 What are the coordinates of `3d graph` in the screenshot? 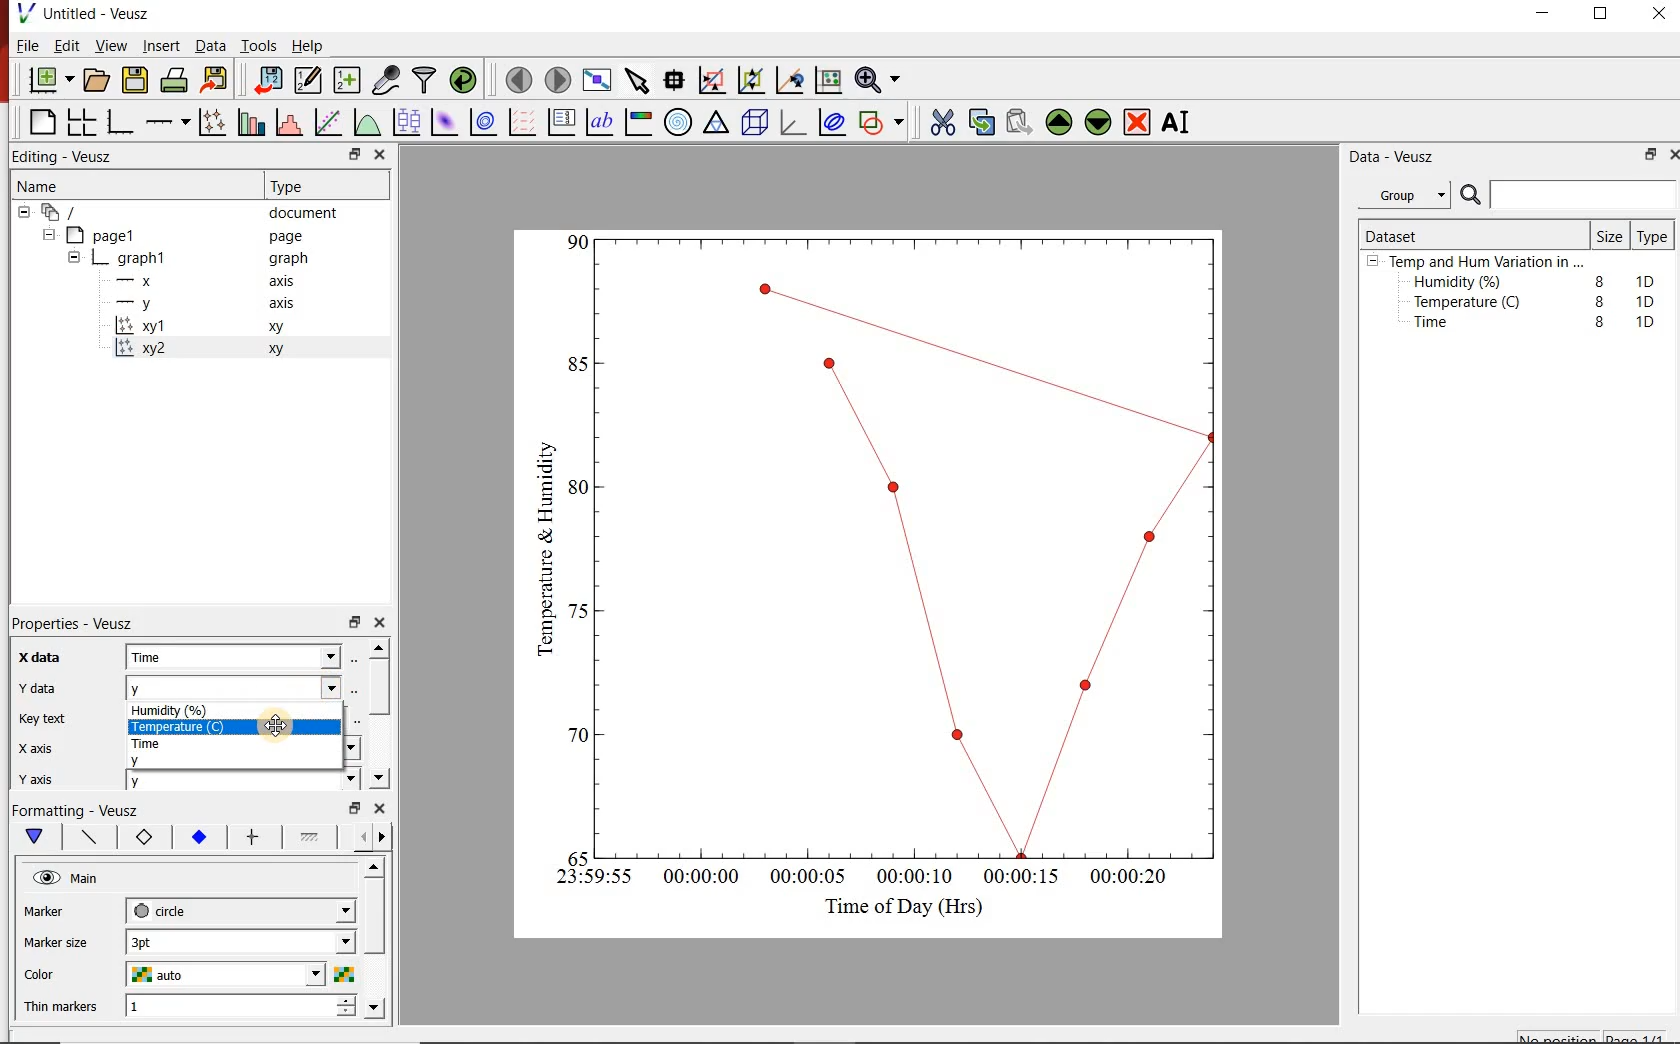 It's located at (796, 125).